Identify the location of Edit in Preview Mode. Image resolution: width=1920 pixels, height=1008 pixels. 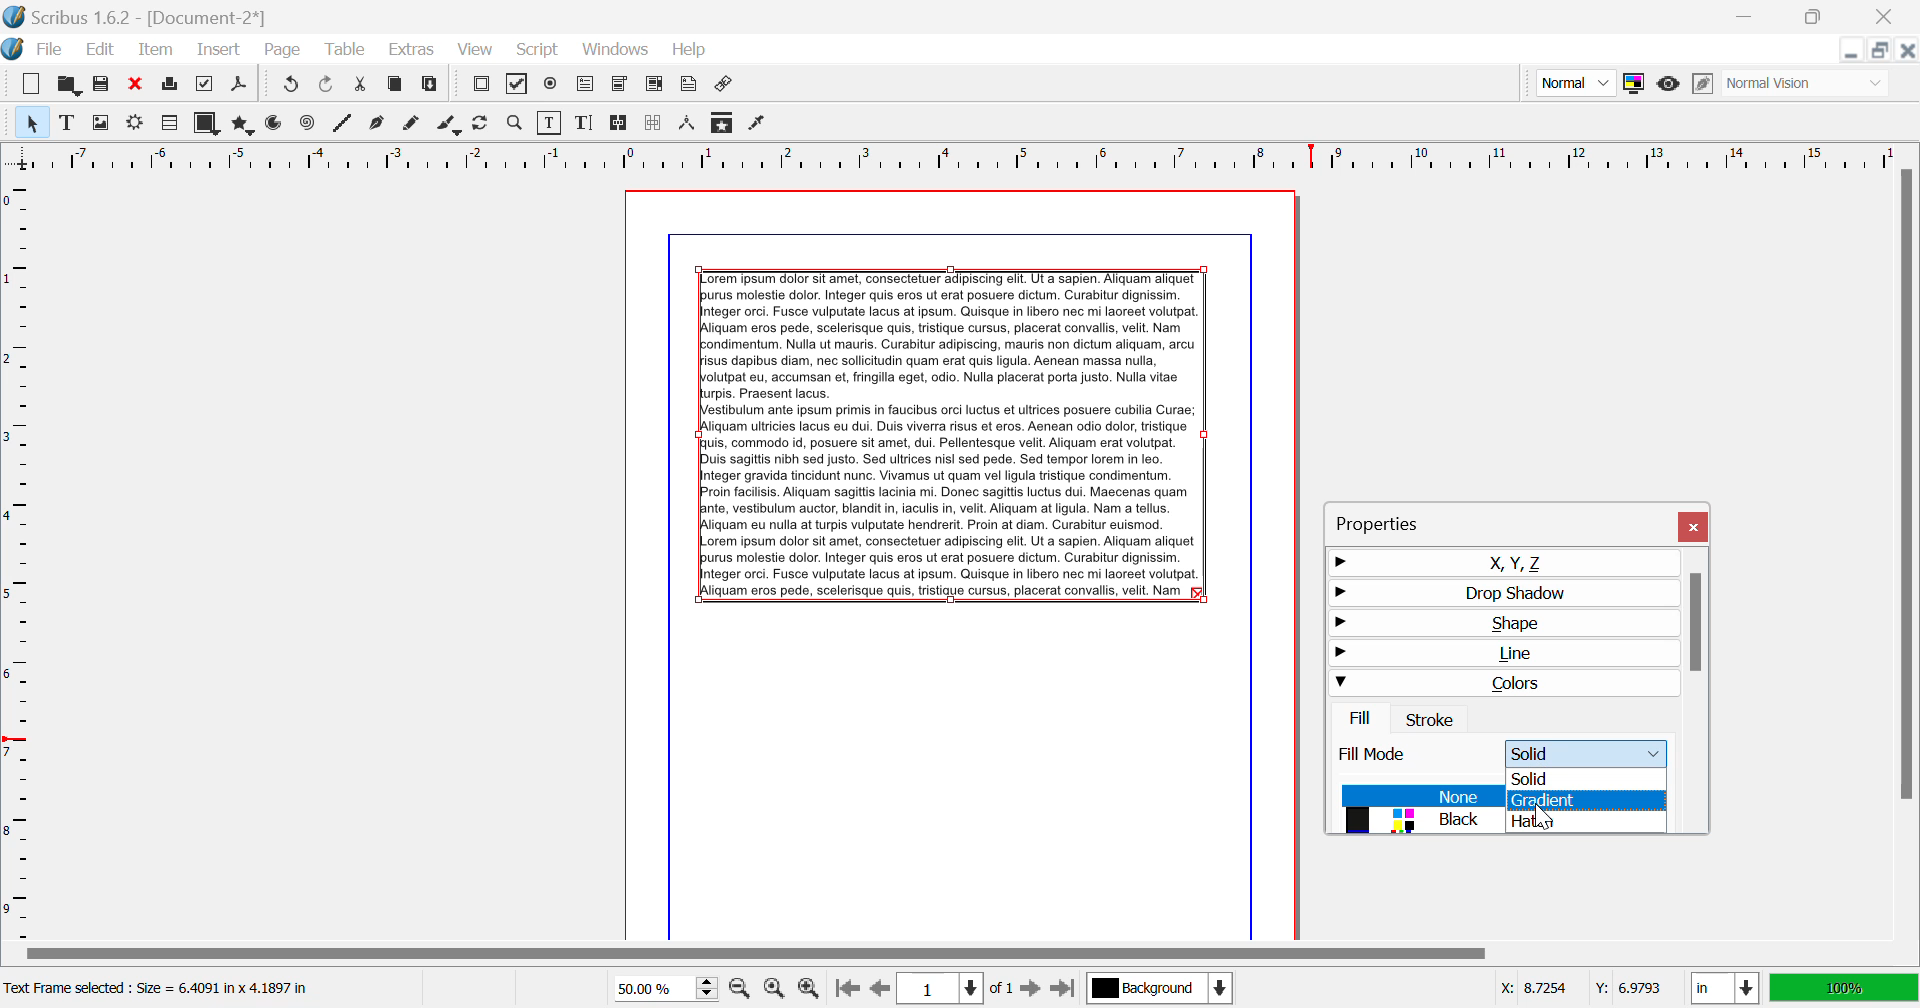
(1705, 84).